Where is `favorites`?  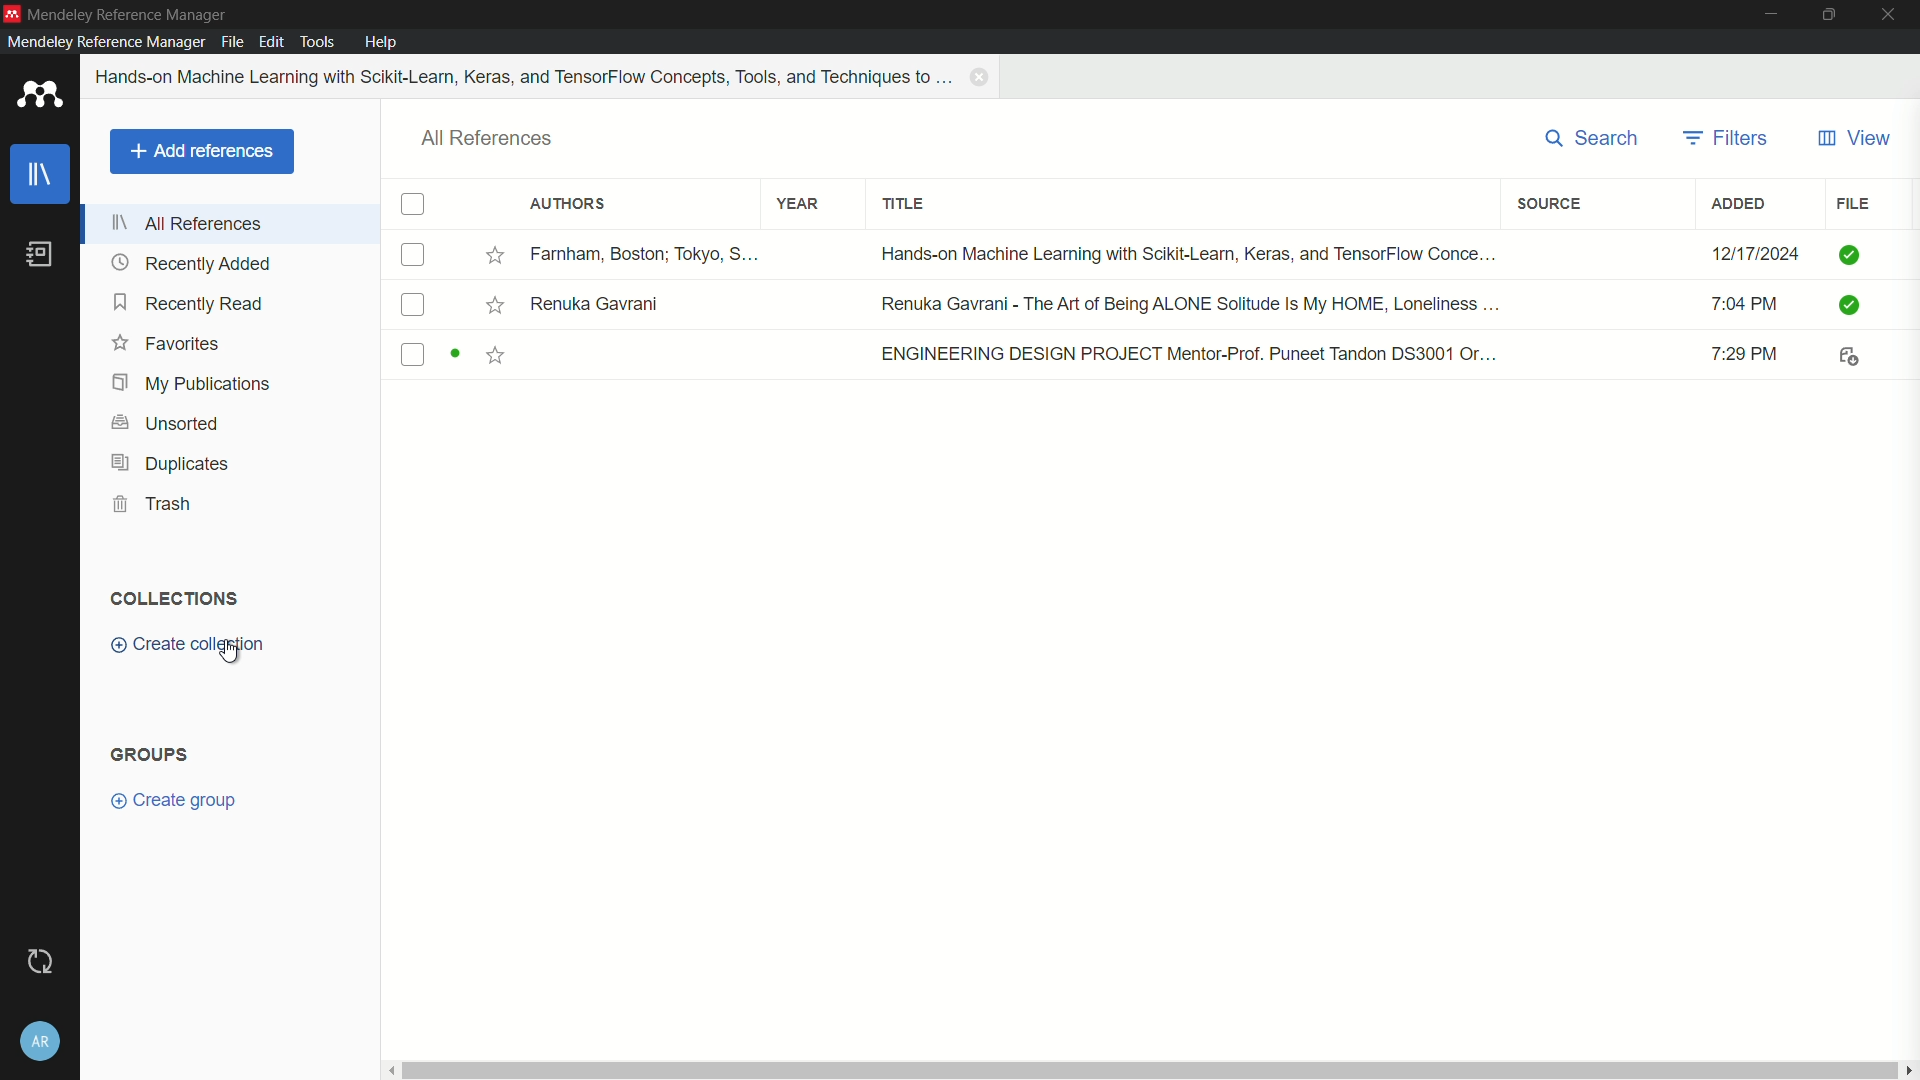
favorites is located at coordinates (166, 343).